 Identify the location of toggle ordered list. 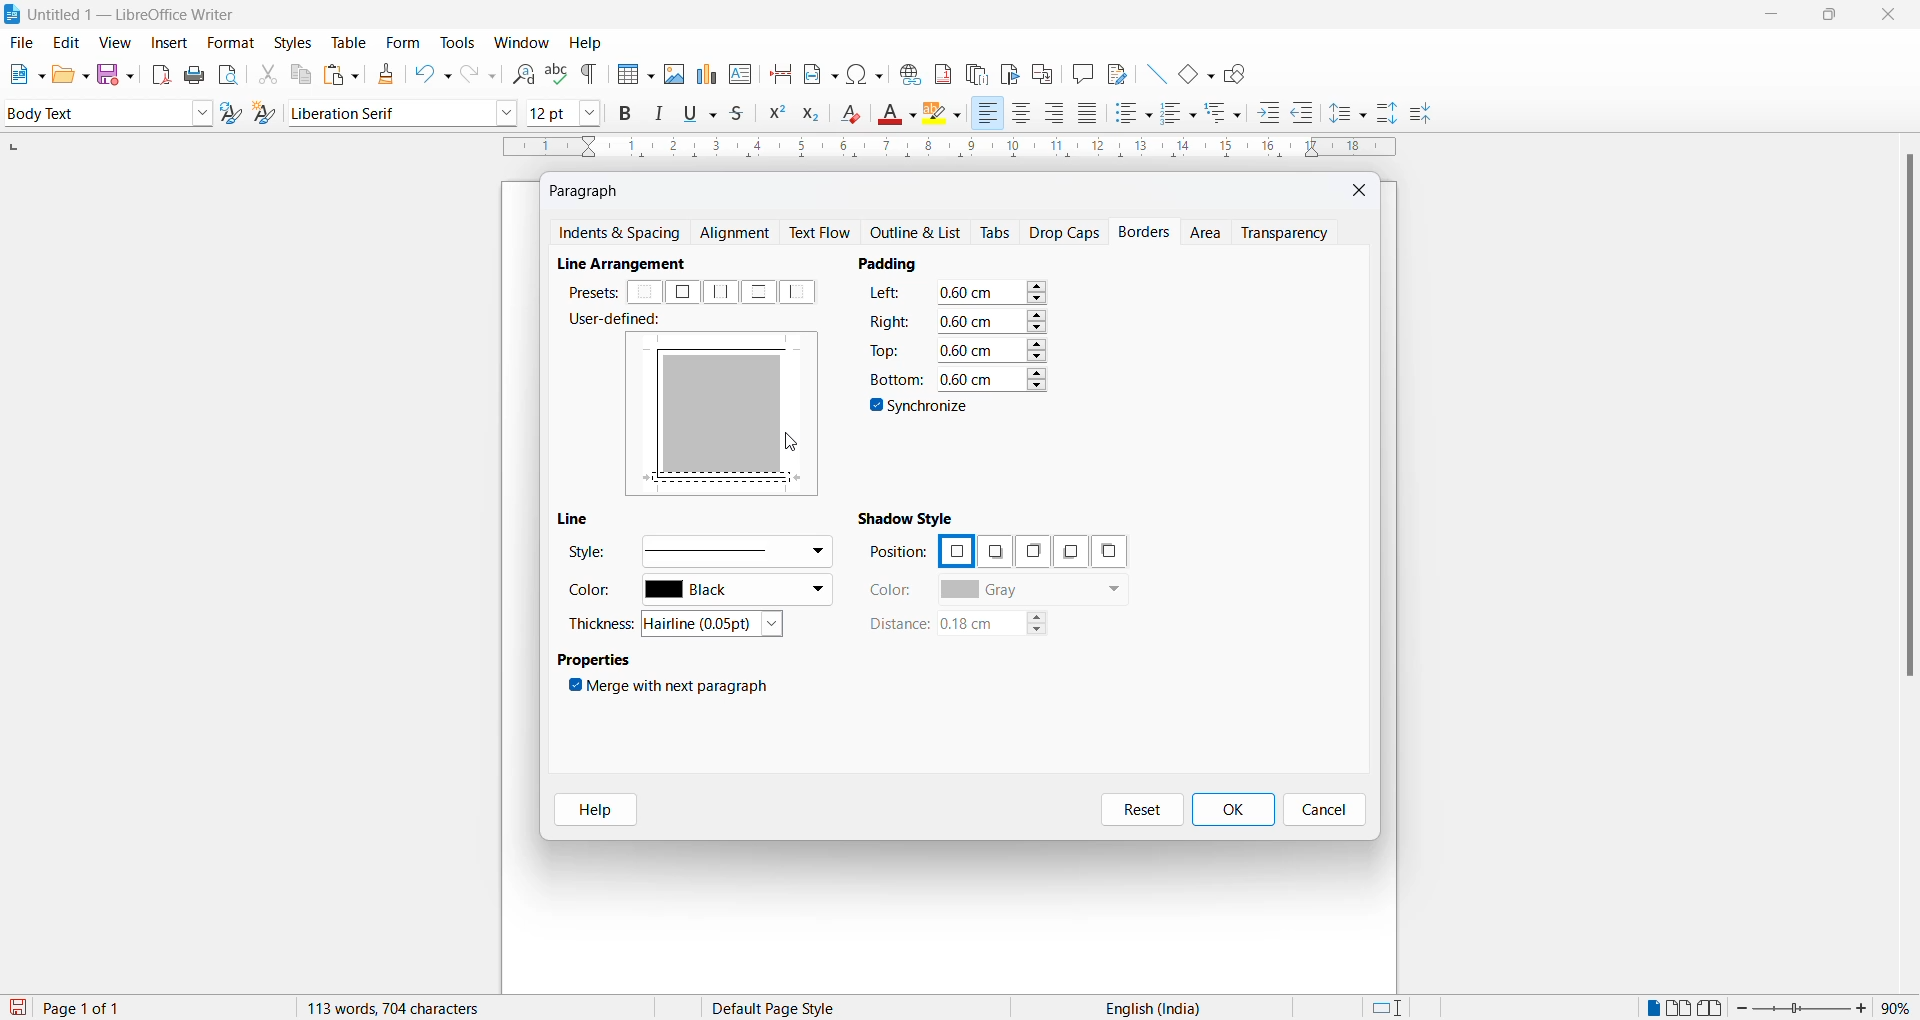
(1180, 114).